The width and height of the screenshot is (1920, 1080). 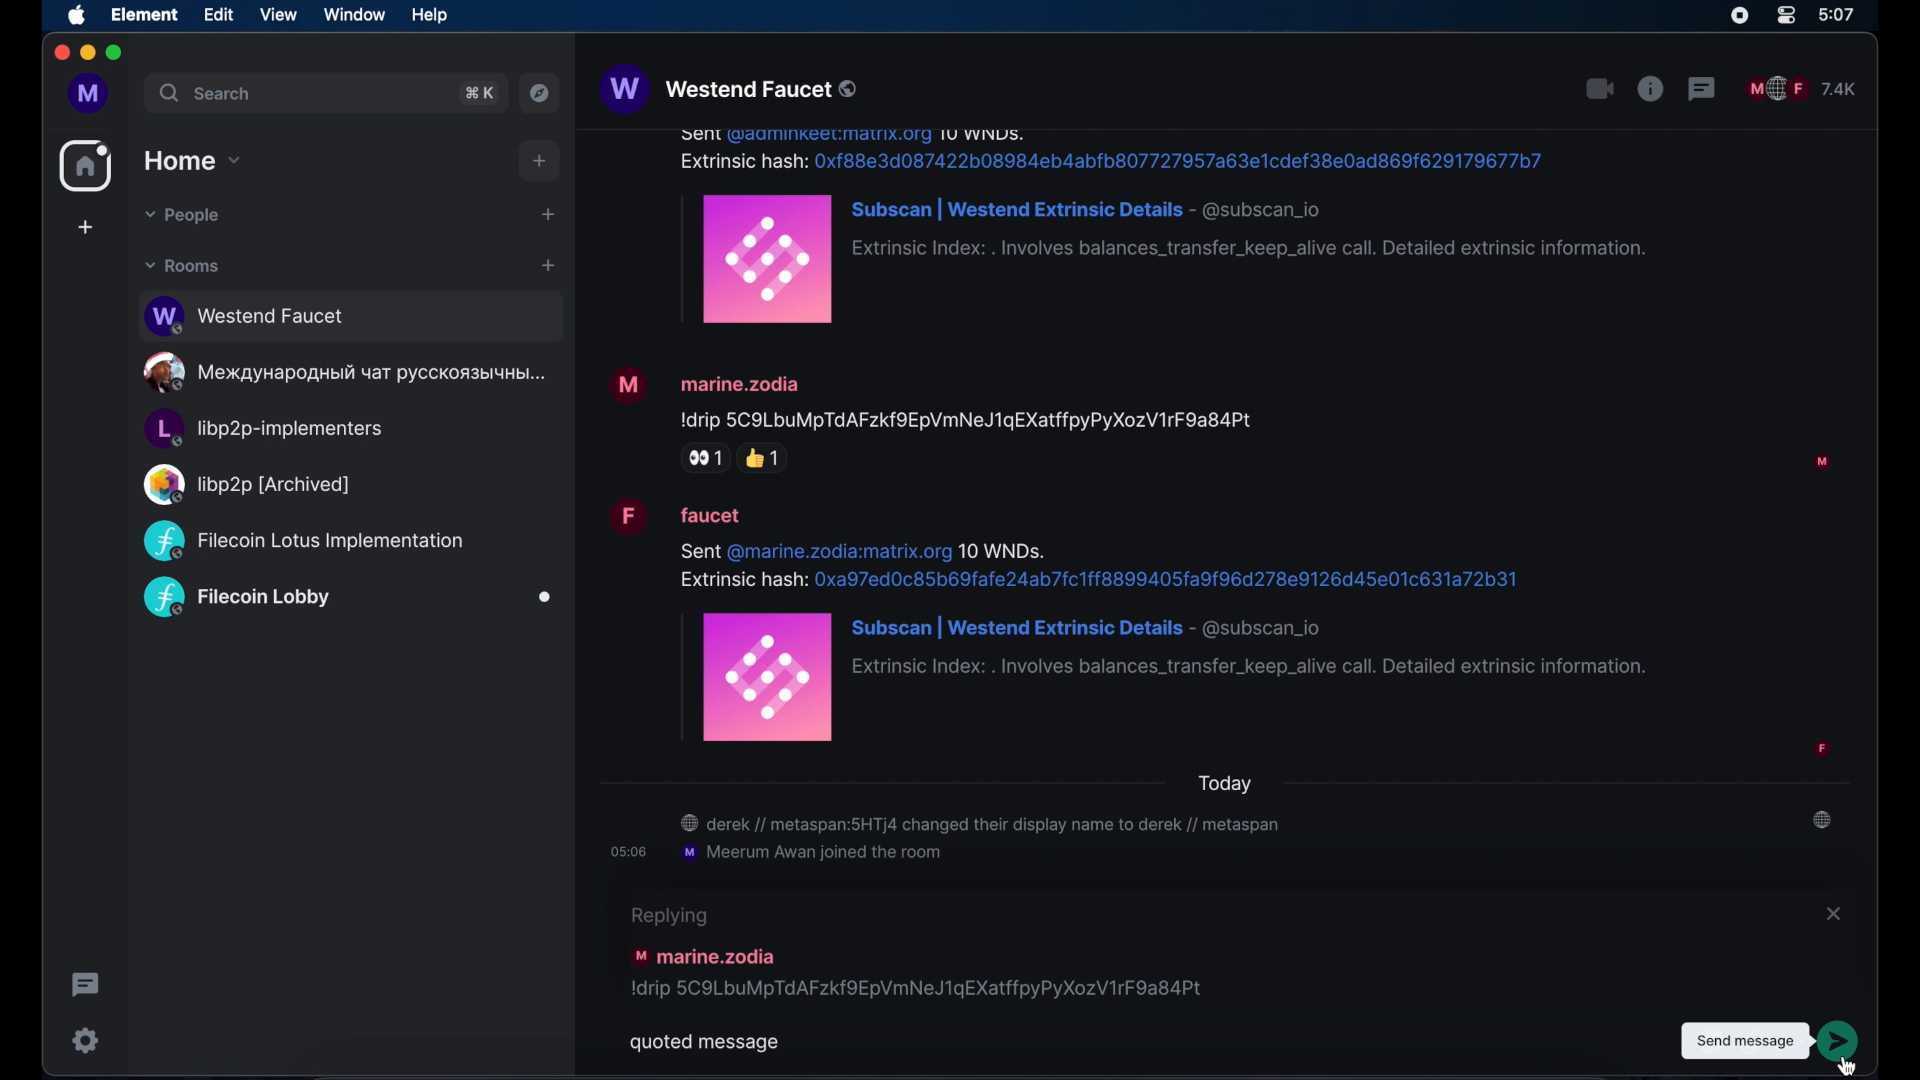 I want to click on element, so click(x=146, y=15).